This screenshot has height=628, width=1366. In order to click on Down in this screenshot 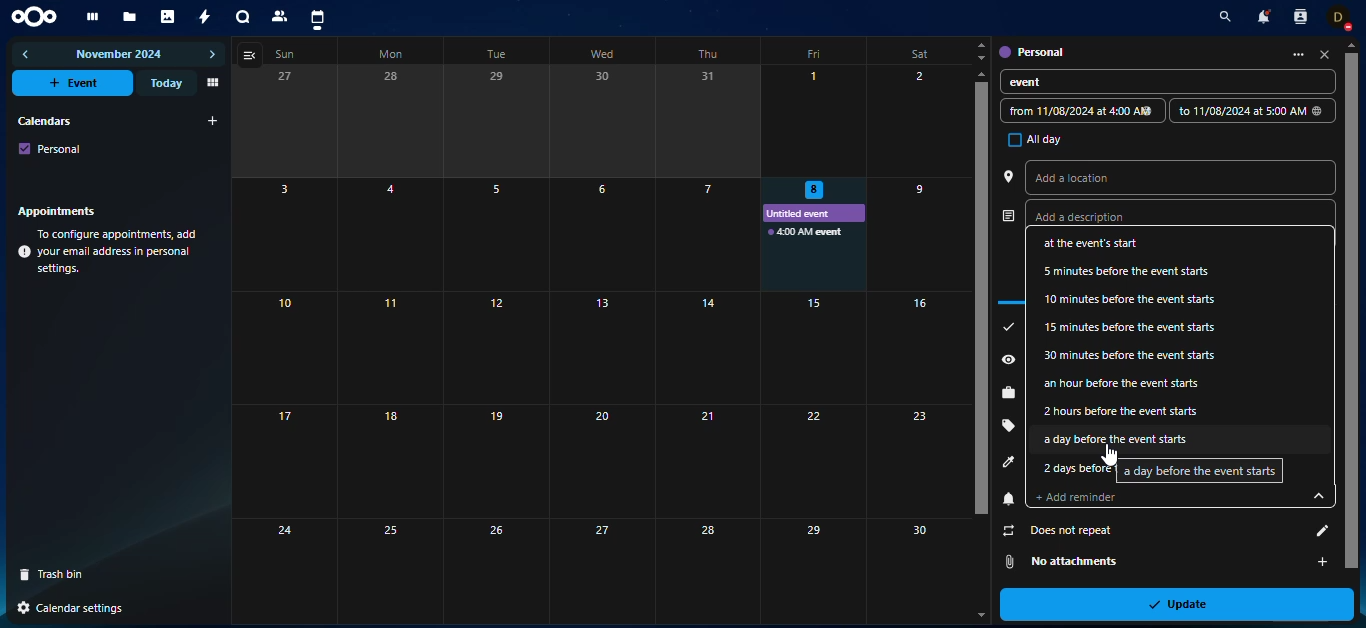, I will do `click(980, 58)`.